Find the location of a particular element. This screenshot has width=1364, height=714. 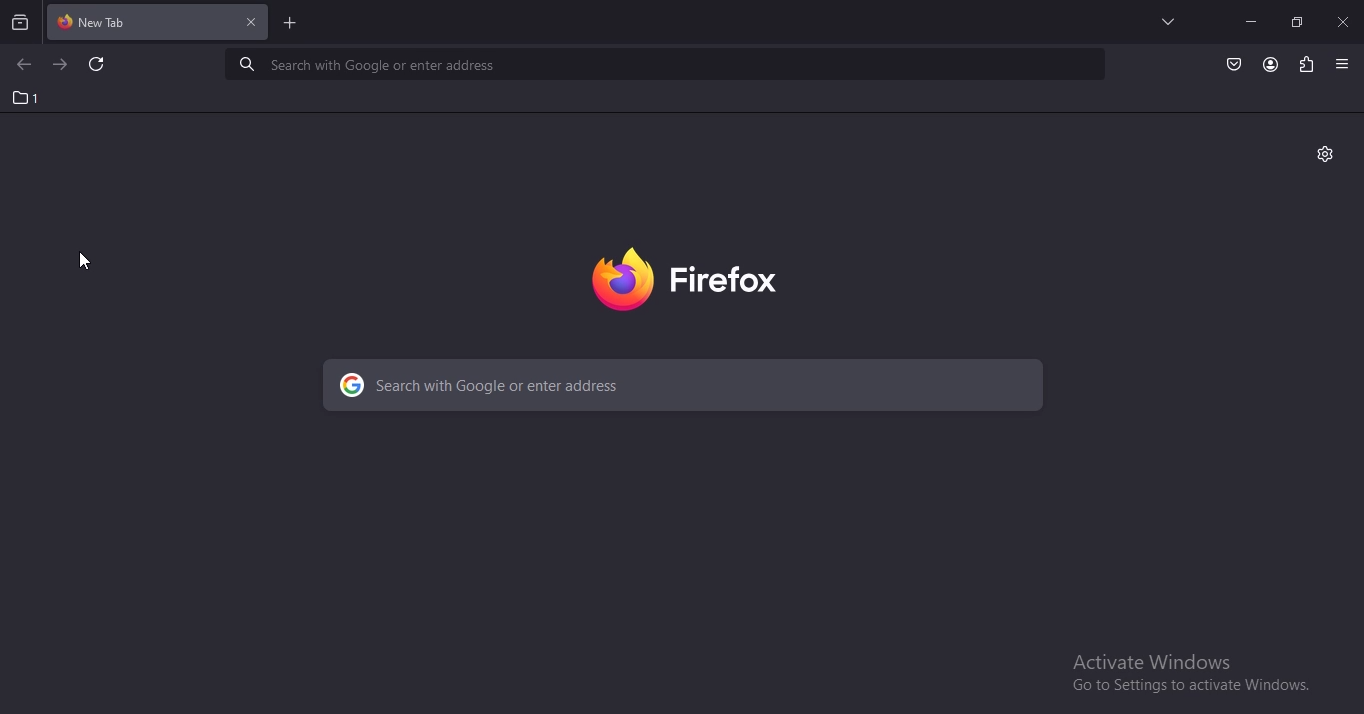

close is located at coordinates (1344, 21).